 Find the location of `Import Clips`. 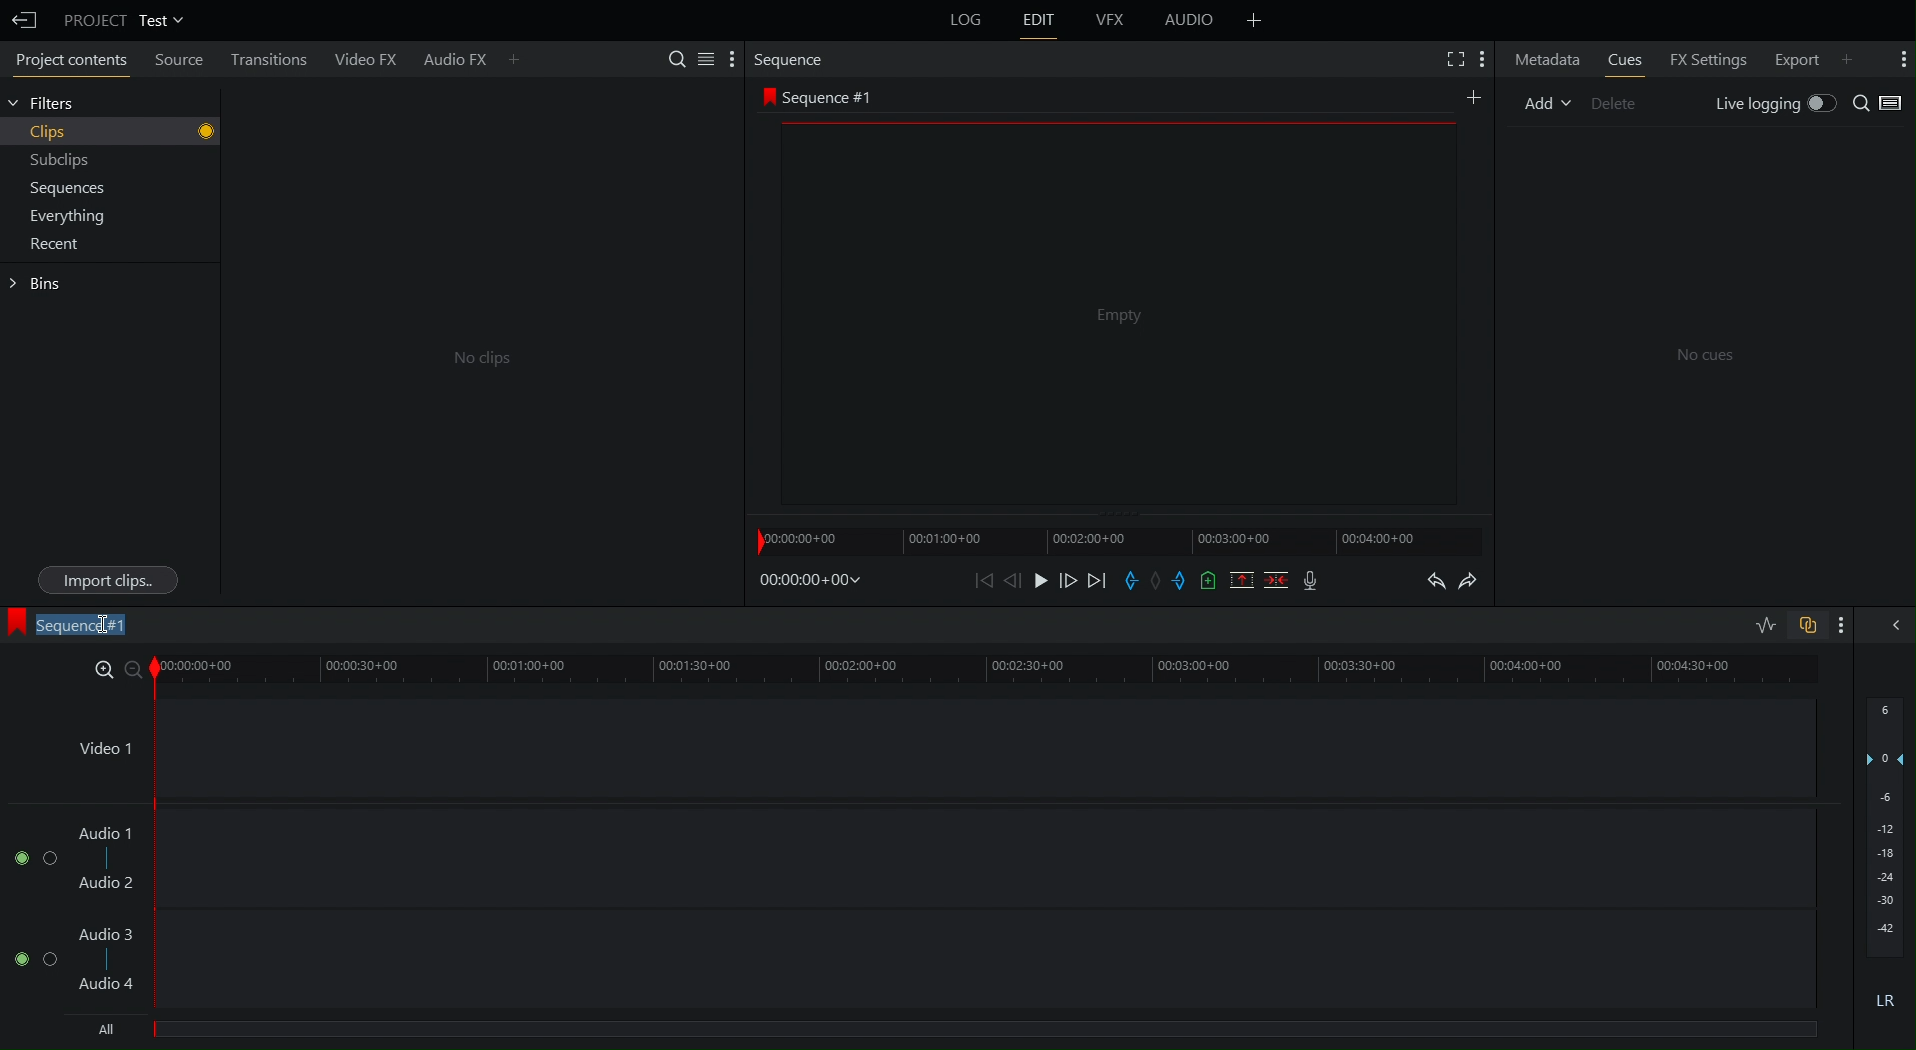

Import Clips is located at coordinates (107, 580).